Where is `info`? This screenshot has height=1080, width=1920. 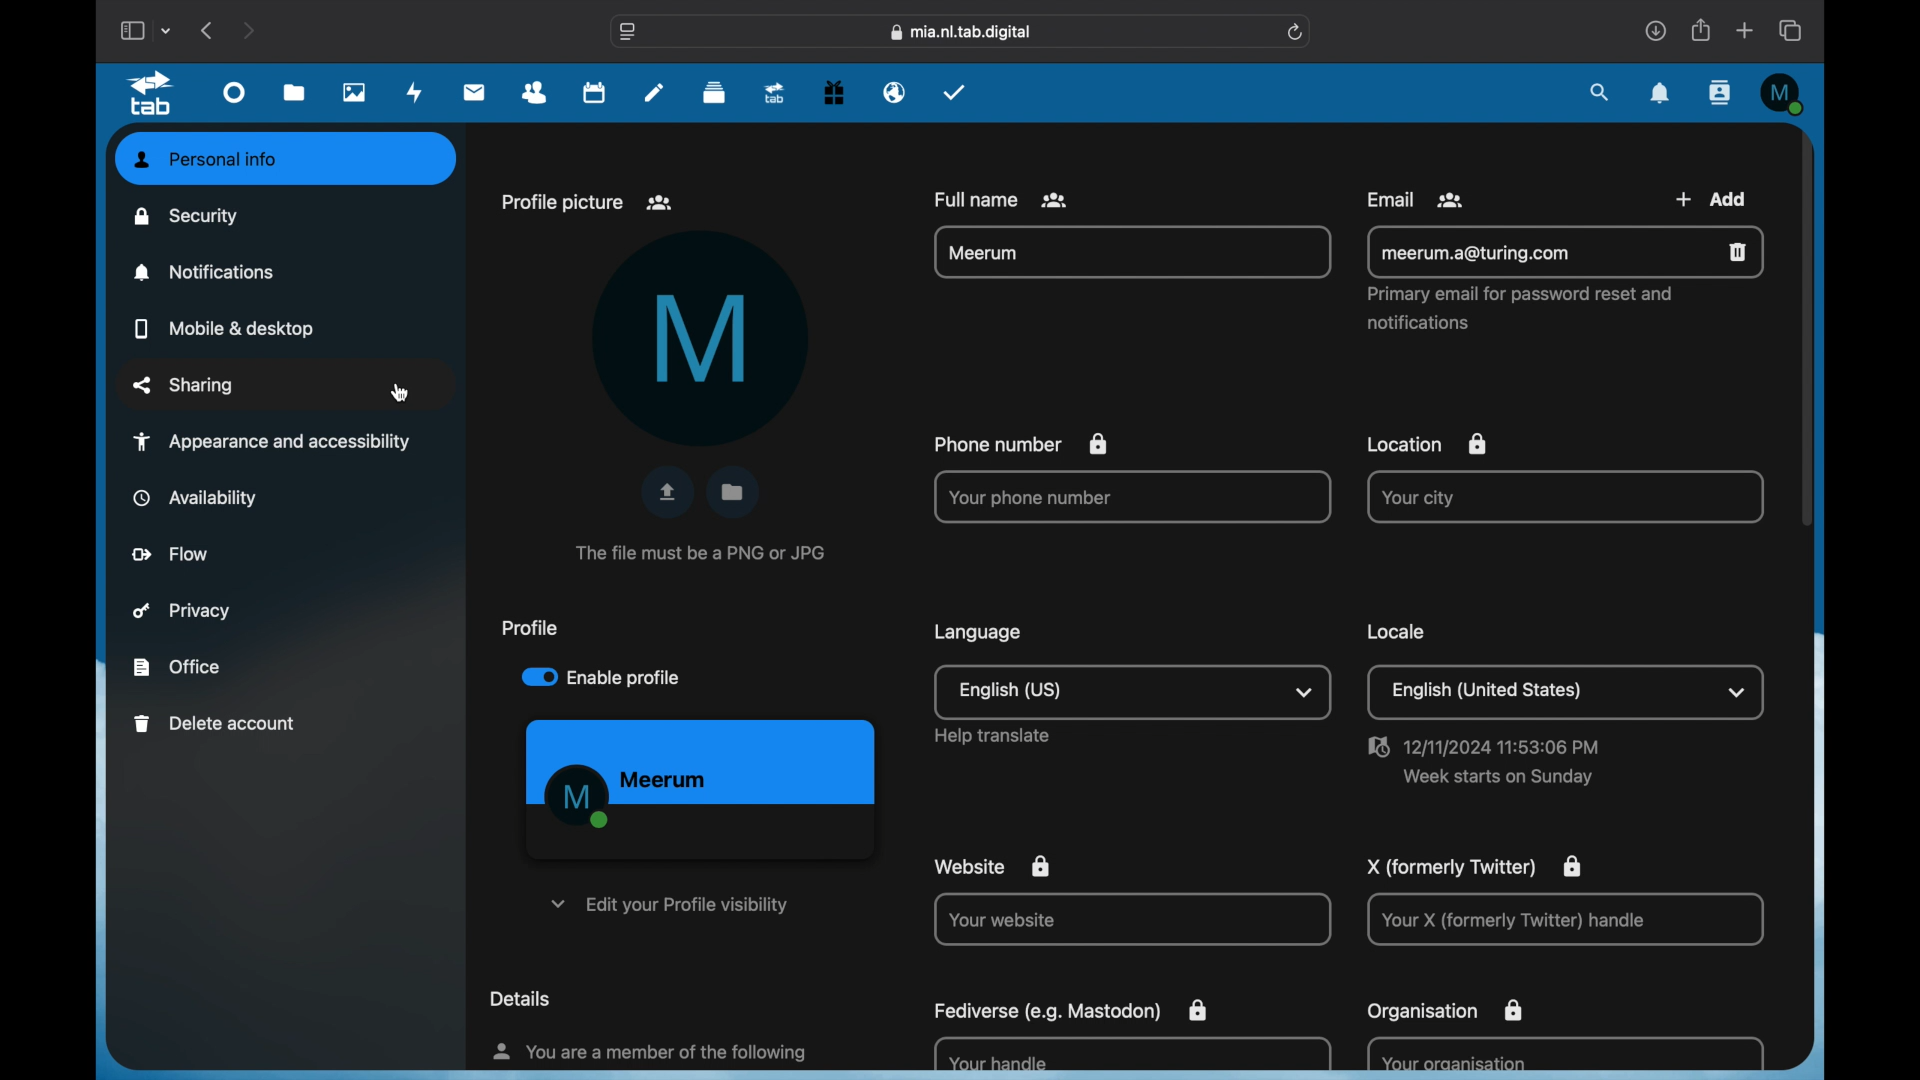 info is located at coordinates (648, 1052).